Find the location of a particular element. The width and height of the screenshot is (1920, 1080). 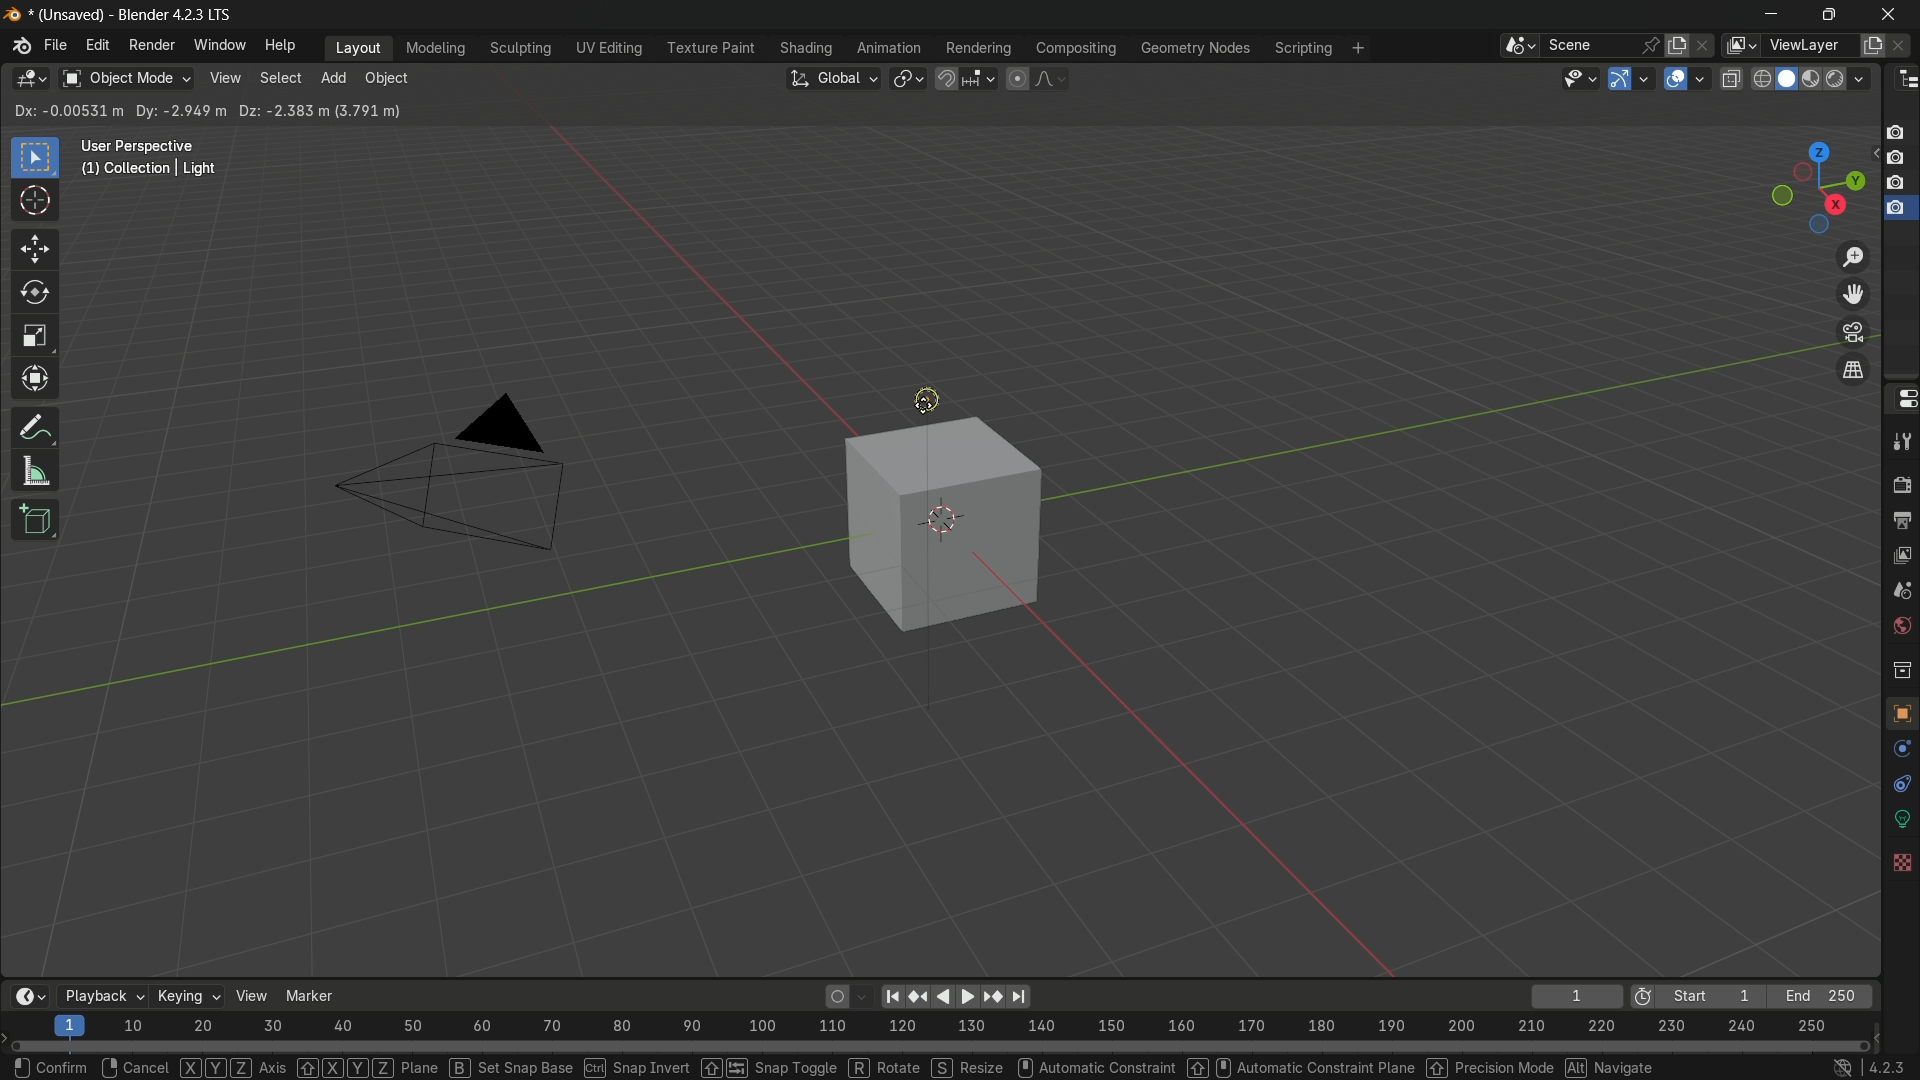

view layer is located at coordinates (1902, 554).